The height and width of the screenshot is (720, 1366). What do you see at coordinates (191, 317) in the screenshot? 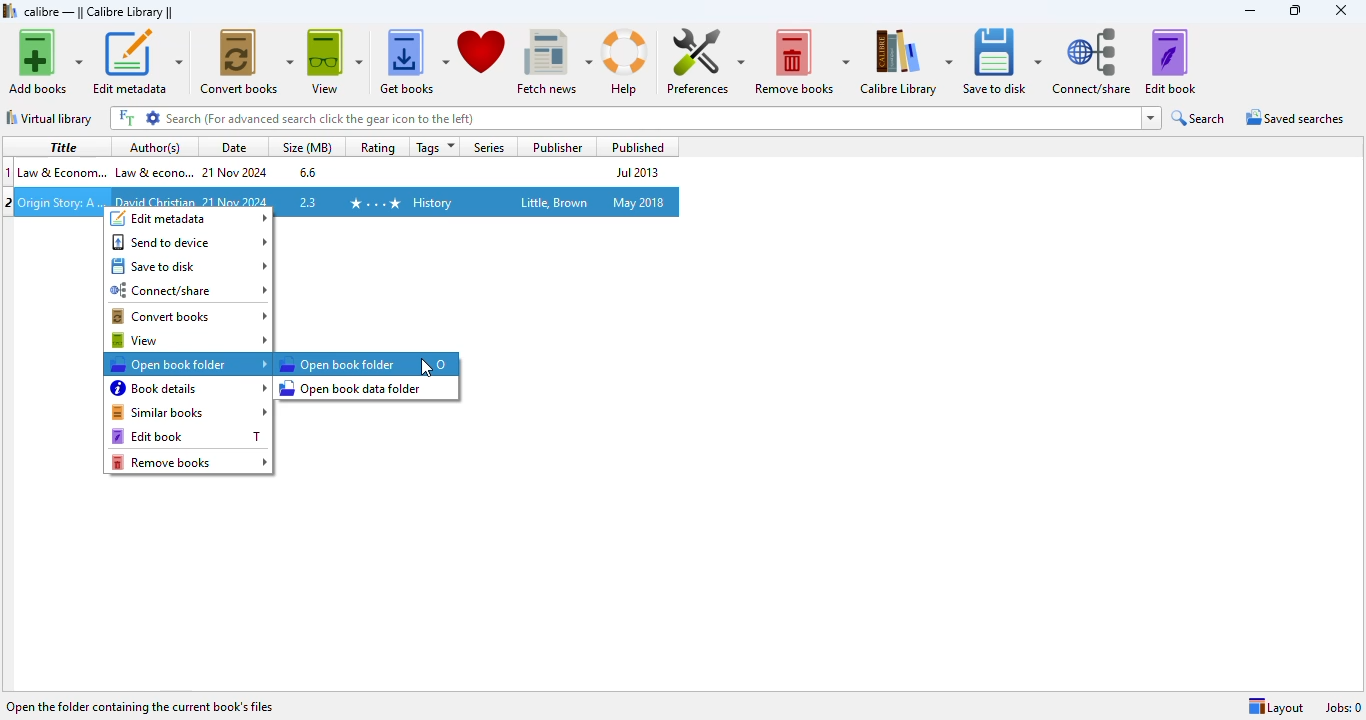
I see `convert books` at bounding box center [191, 317].